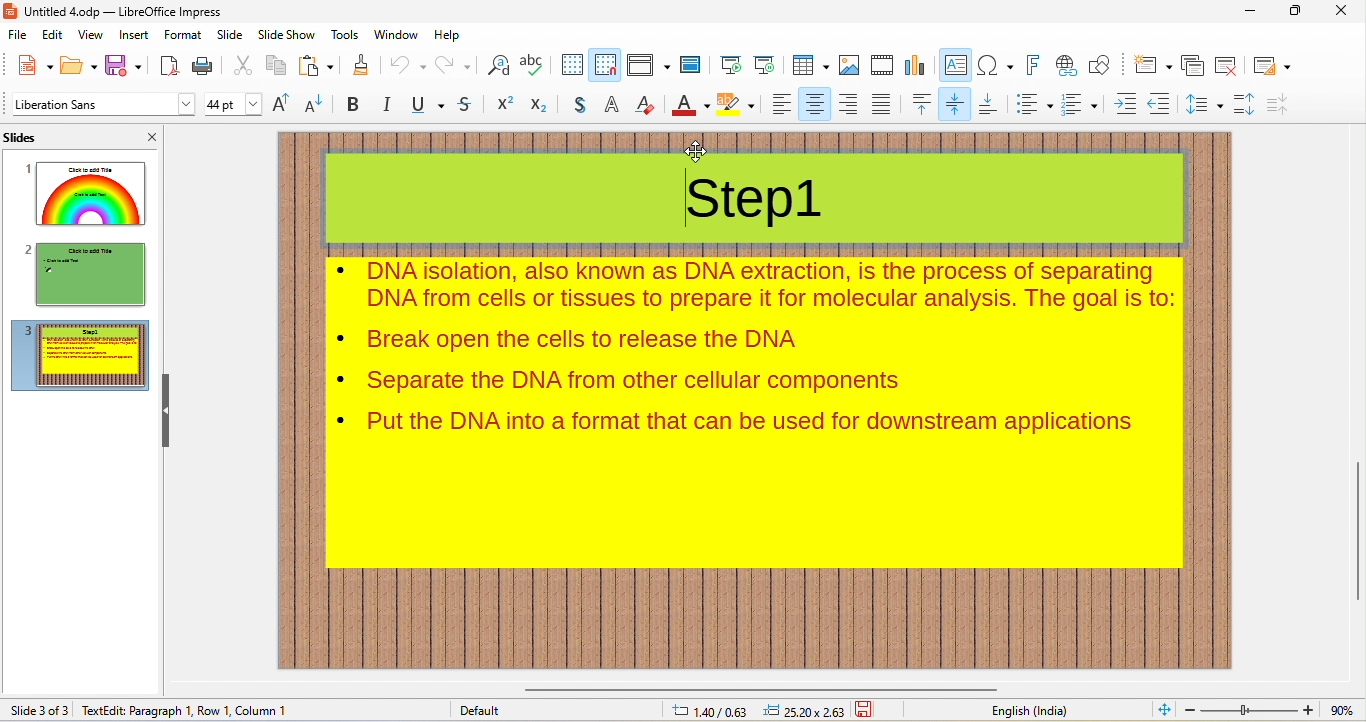 This screenshot has width=1366, height=722. I want to click on image, so click(848, 65).